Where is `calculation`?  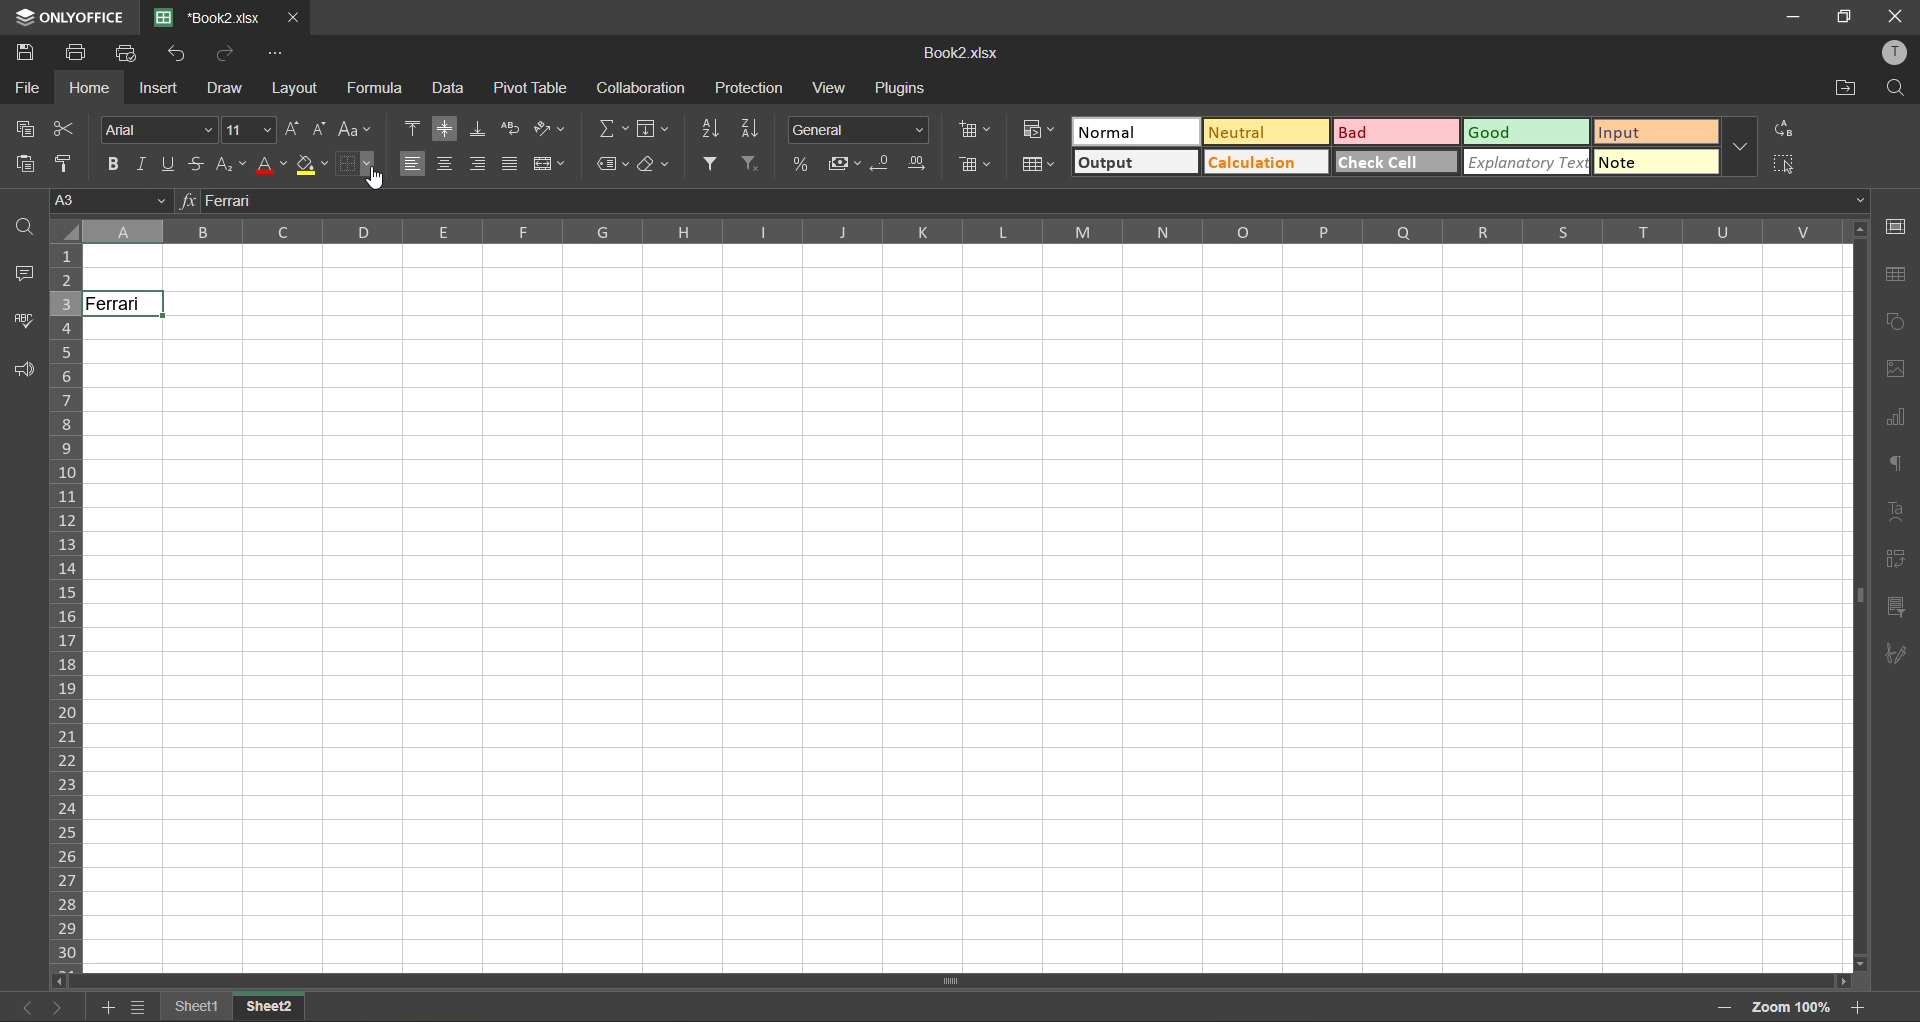
calculation is located at coordinates (1262, 164).